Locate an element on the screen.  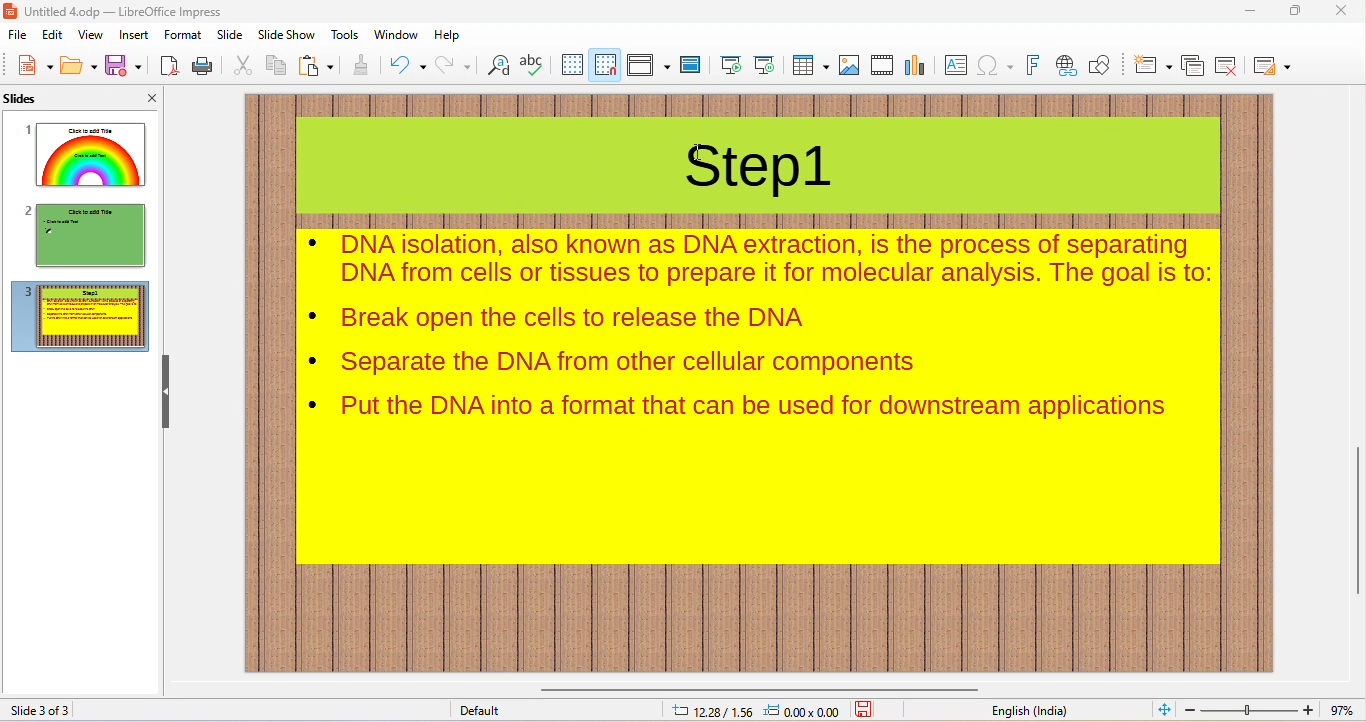
show draw functions is located at coordinates (1102, 65).